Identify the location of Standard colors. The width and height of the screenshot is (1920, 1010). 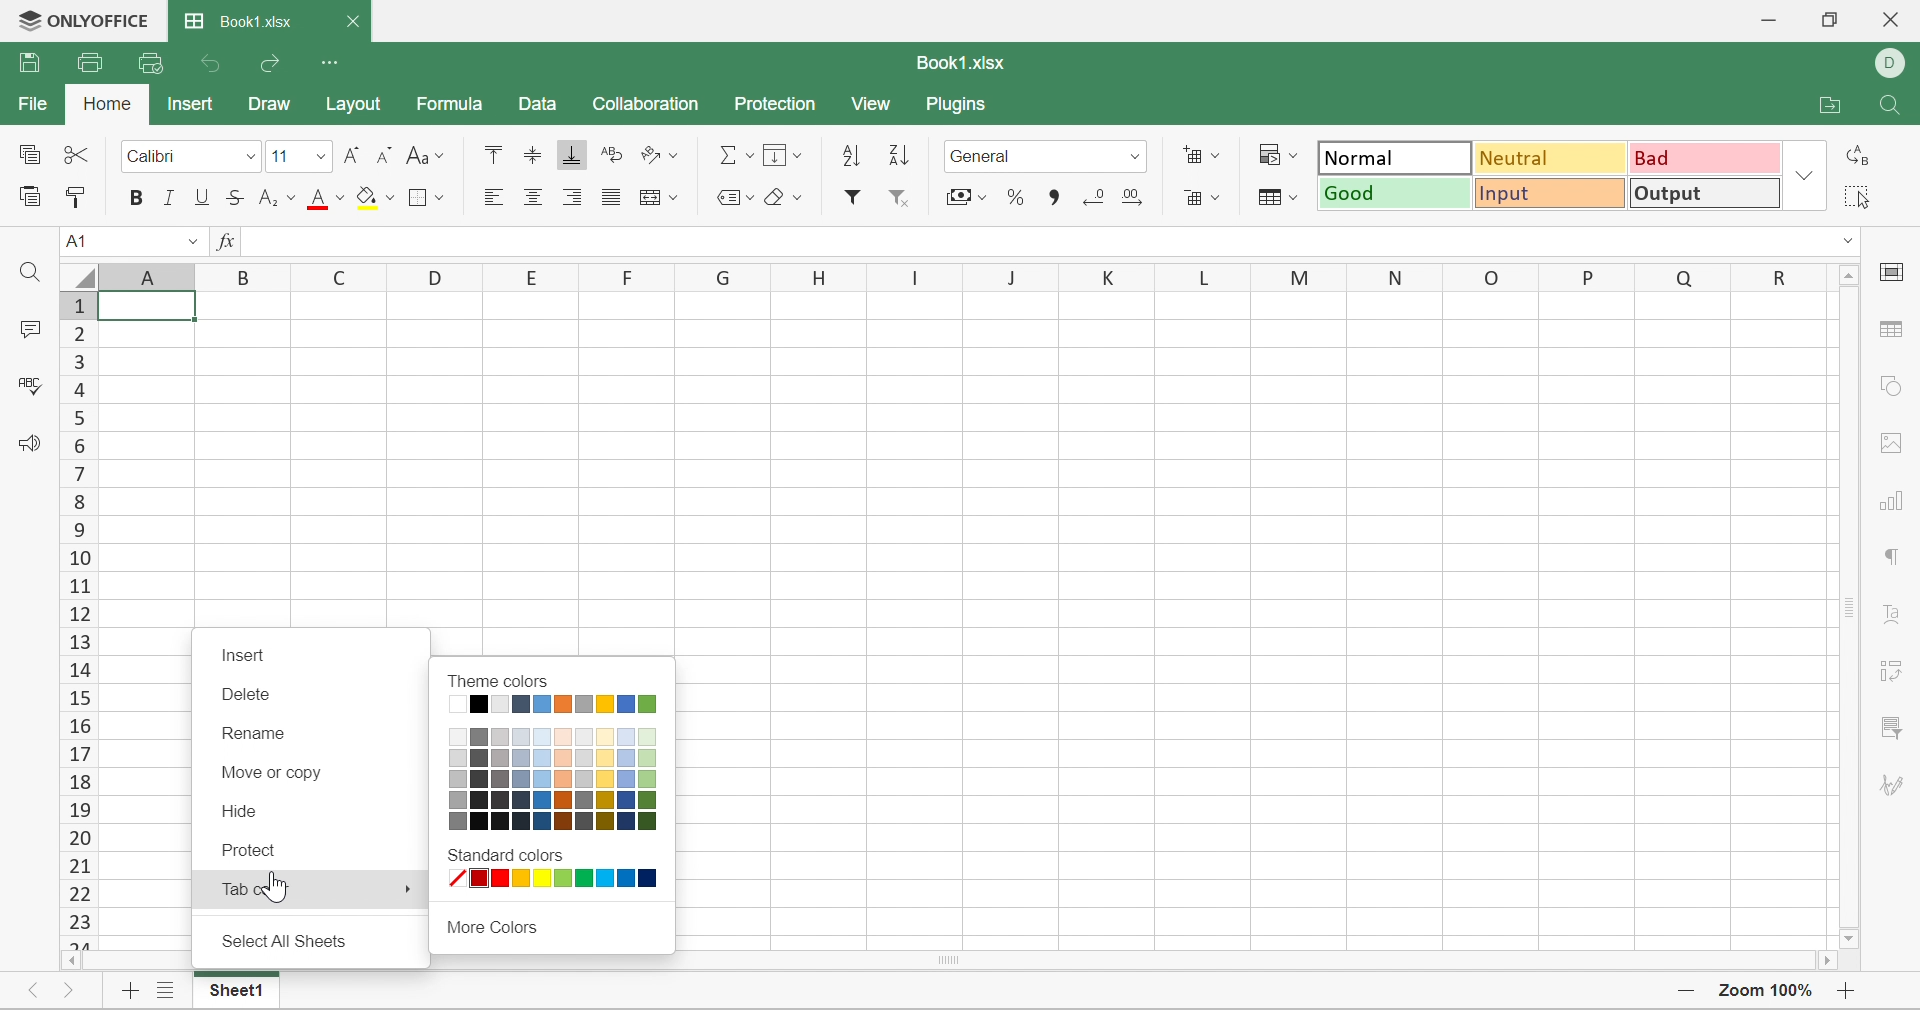
(557, 883).